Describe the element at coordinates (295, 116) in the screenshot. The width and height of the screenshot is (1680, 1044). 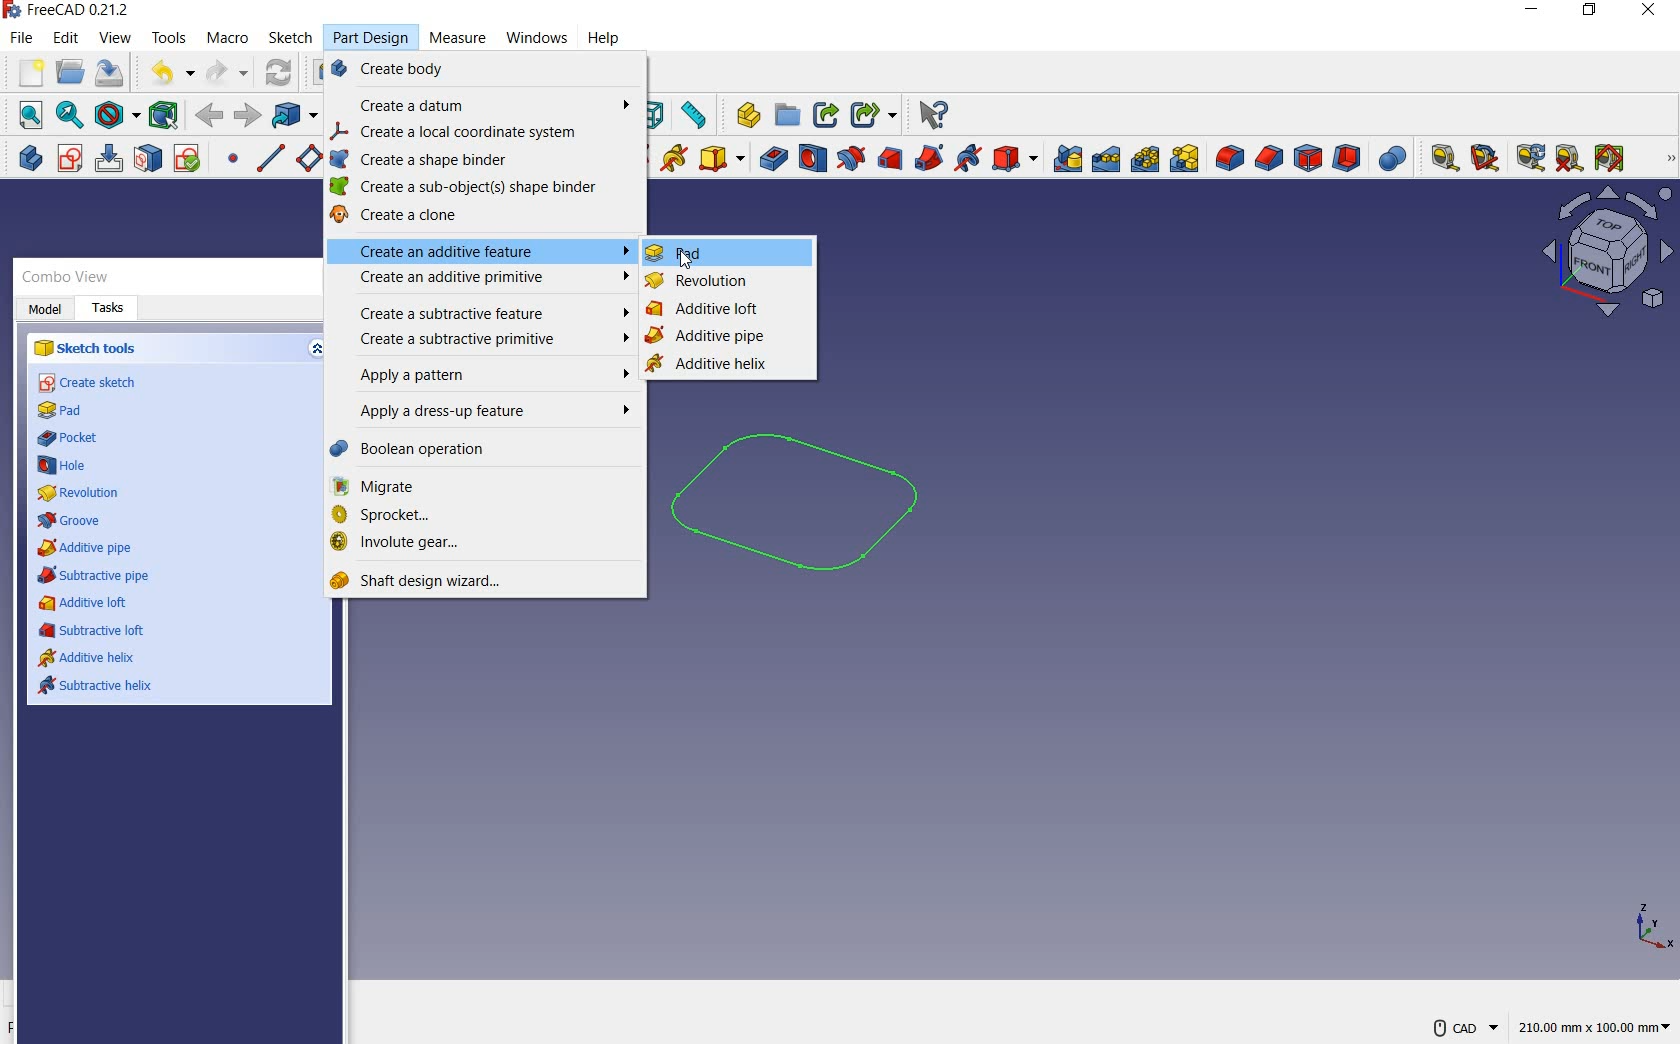
I see `go to linked object` at that location.